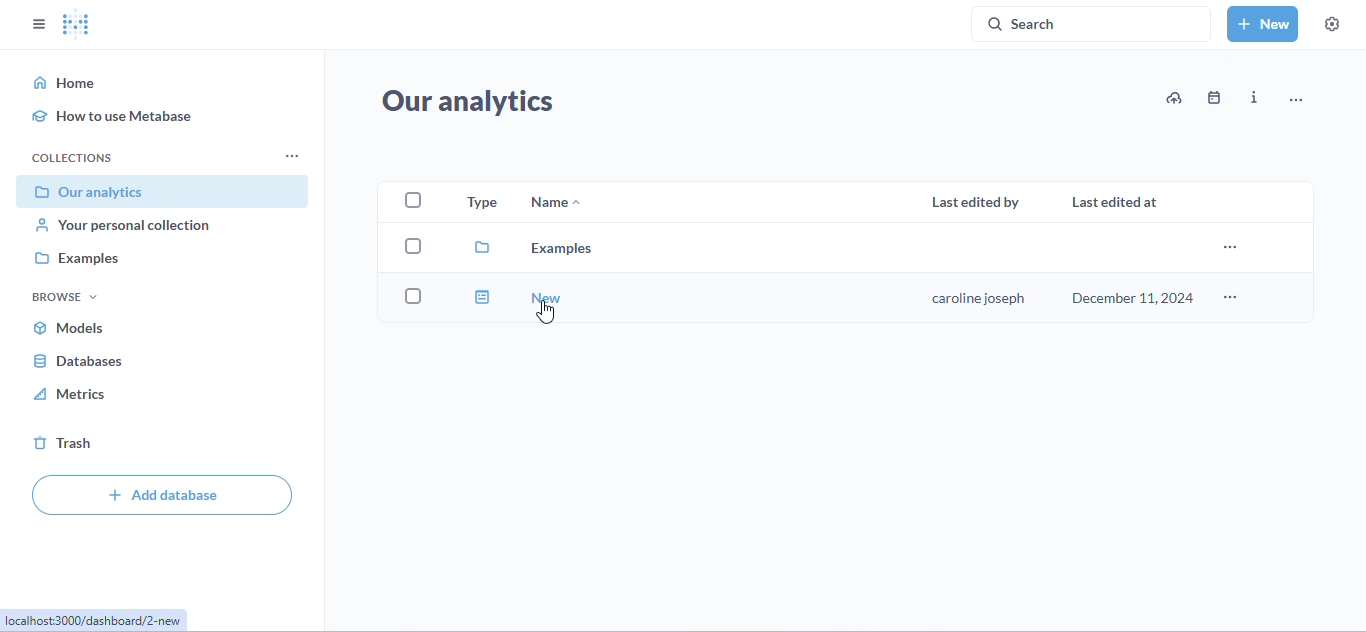 The height and width of the screenshot is (632, 1366). What do you see at coordinates (560, 249) in the screenshot?
I see `examples` at bounding box center [560, 249].